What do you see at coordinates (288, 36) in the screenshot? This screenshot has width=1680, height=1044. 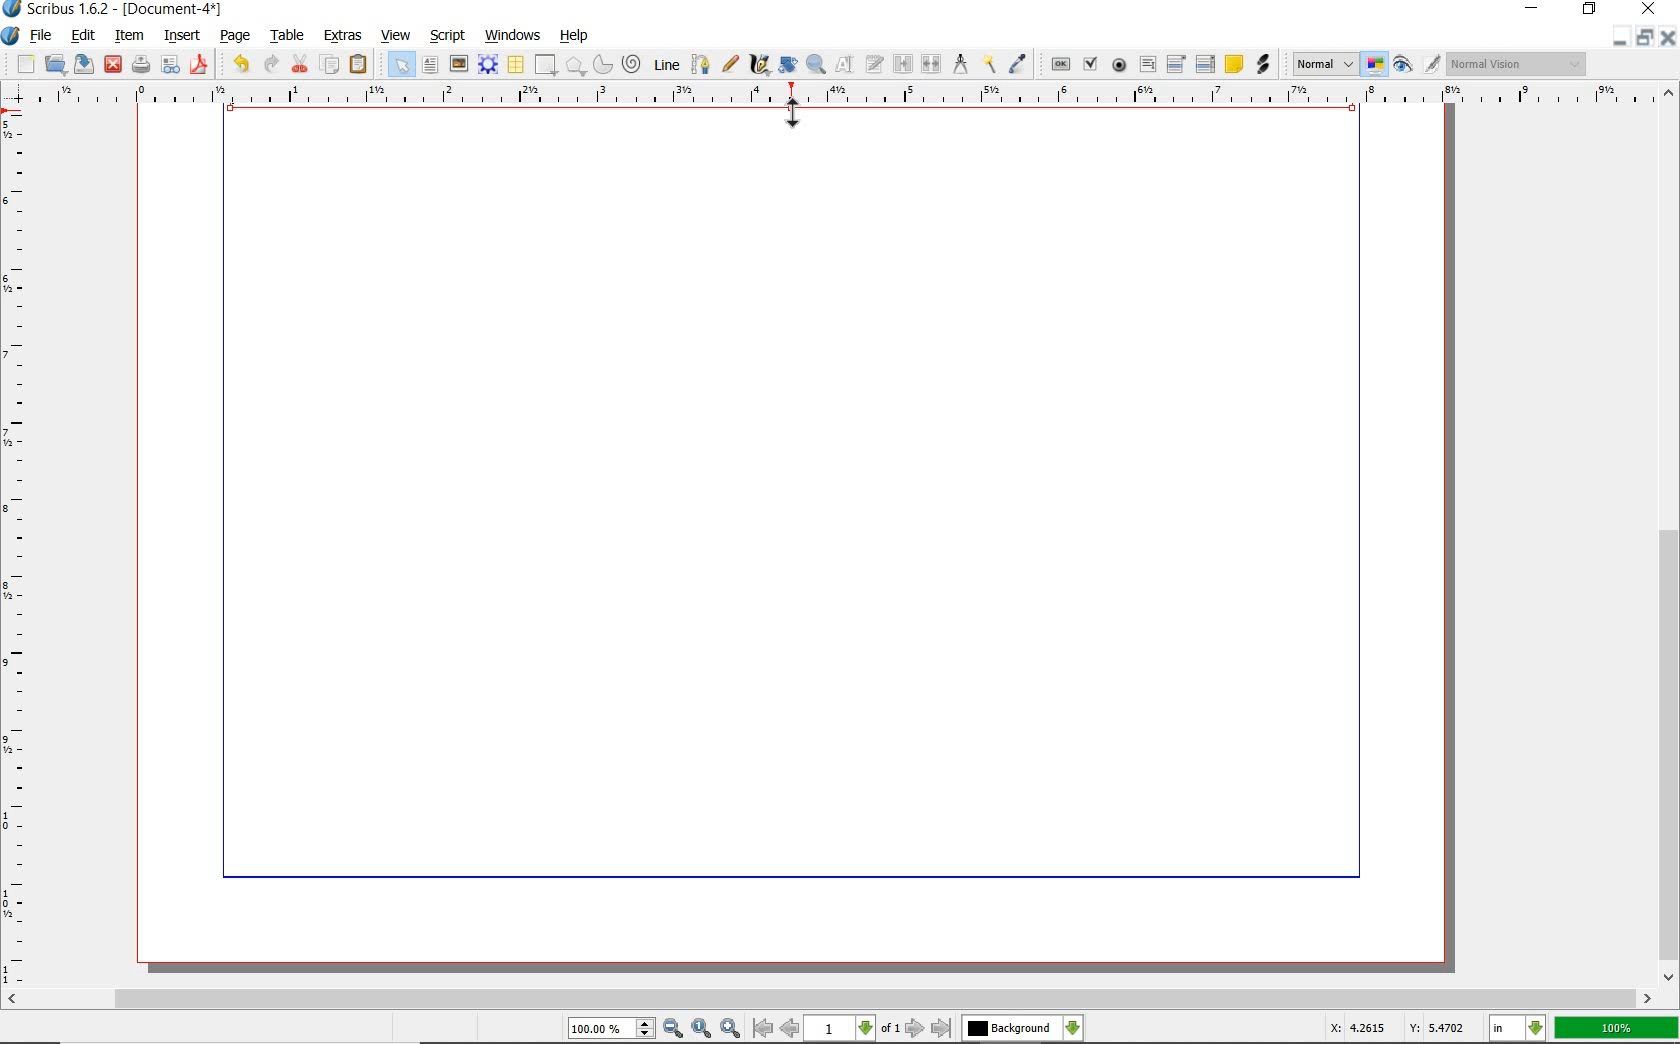 I see `table` at bounding box center [288, 36].